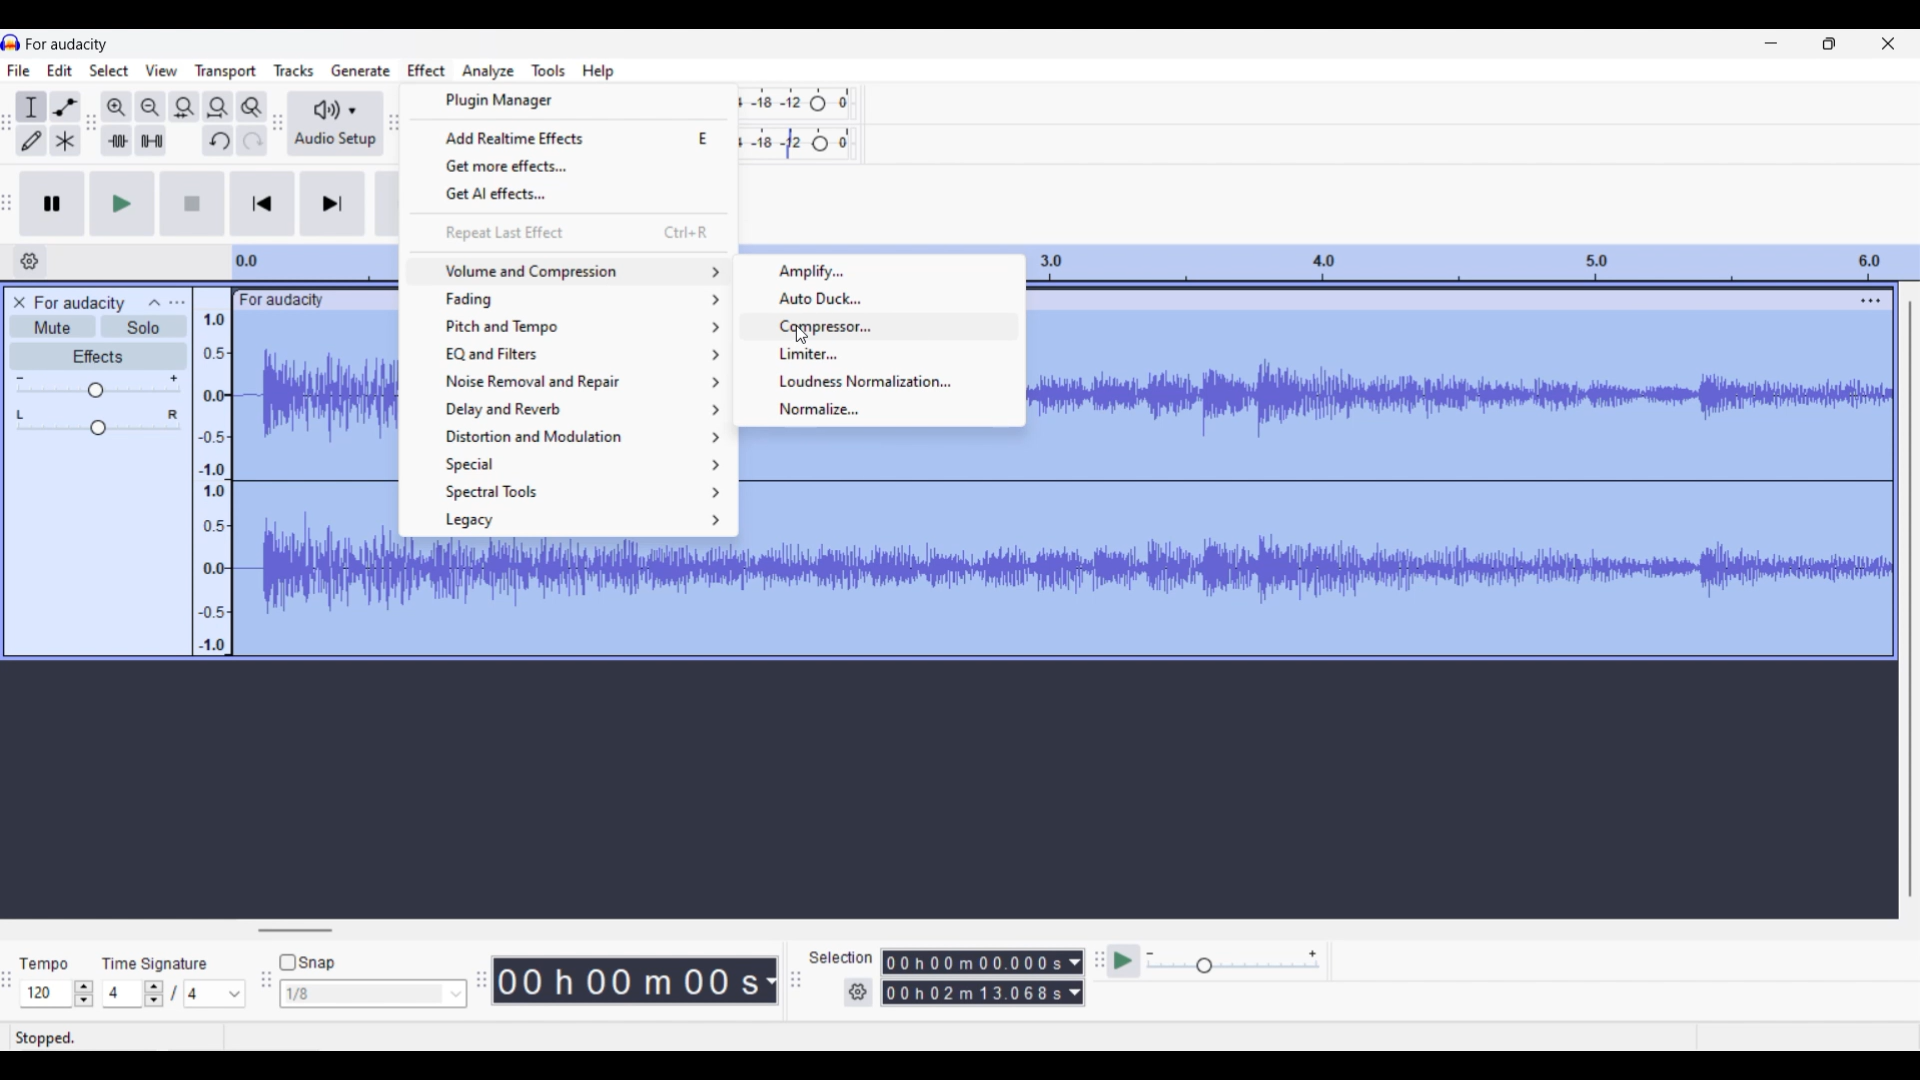 This screenshot has height=1080, width=1920. What do you see at coordinates (878, 353) in the screenshot?
I see `Limiter` at bounding box center [878, 353].